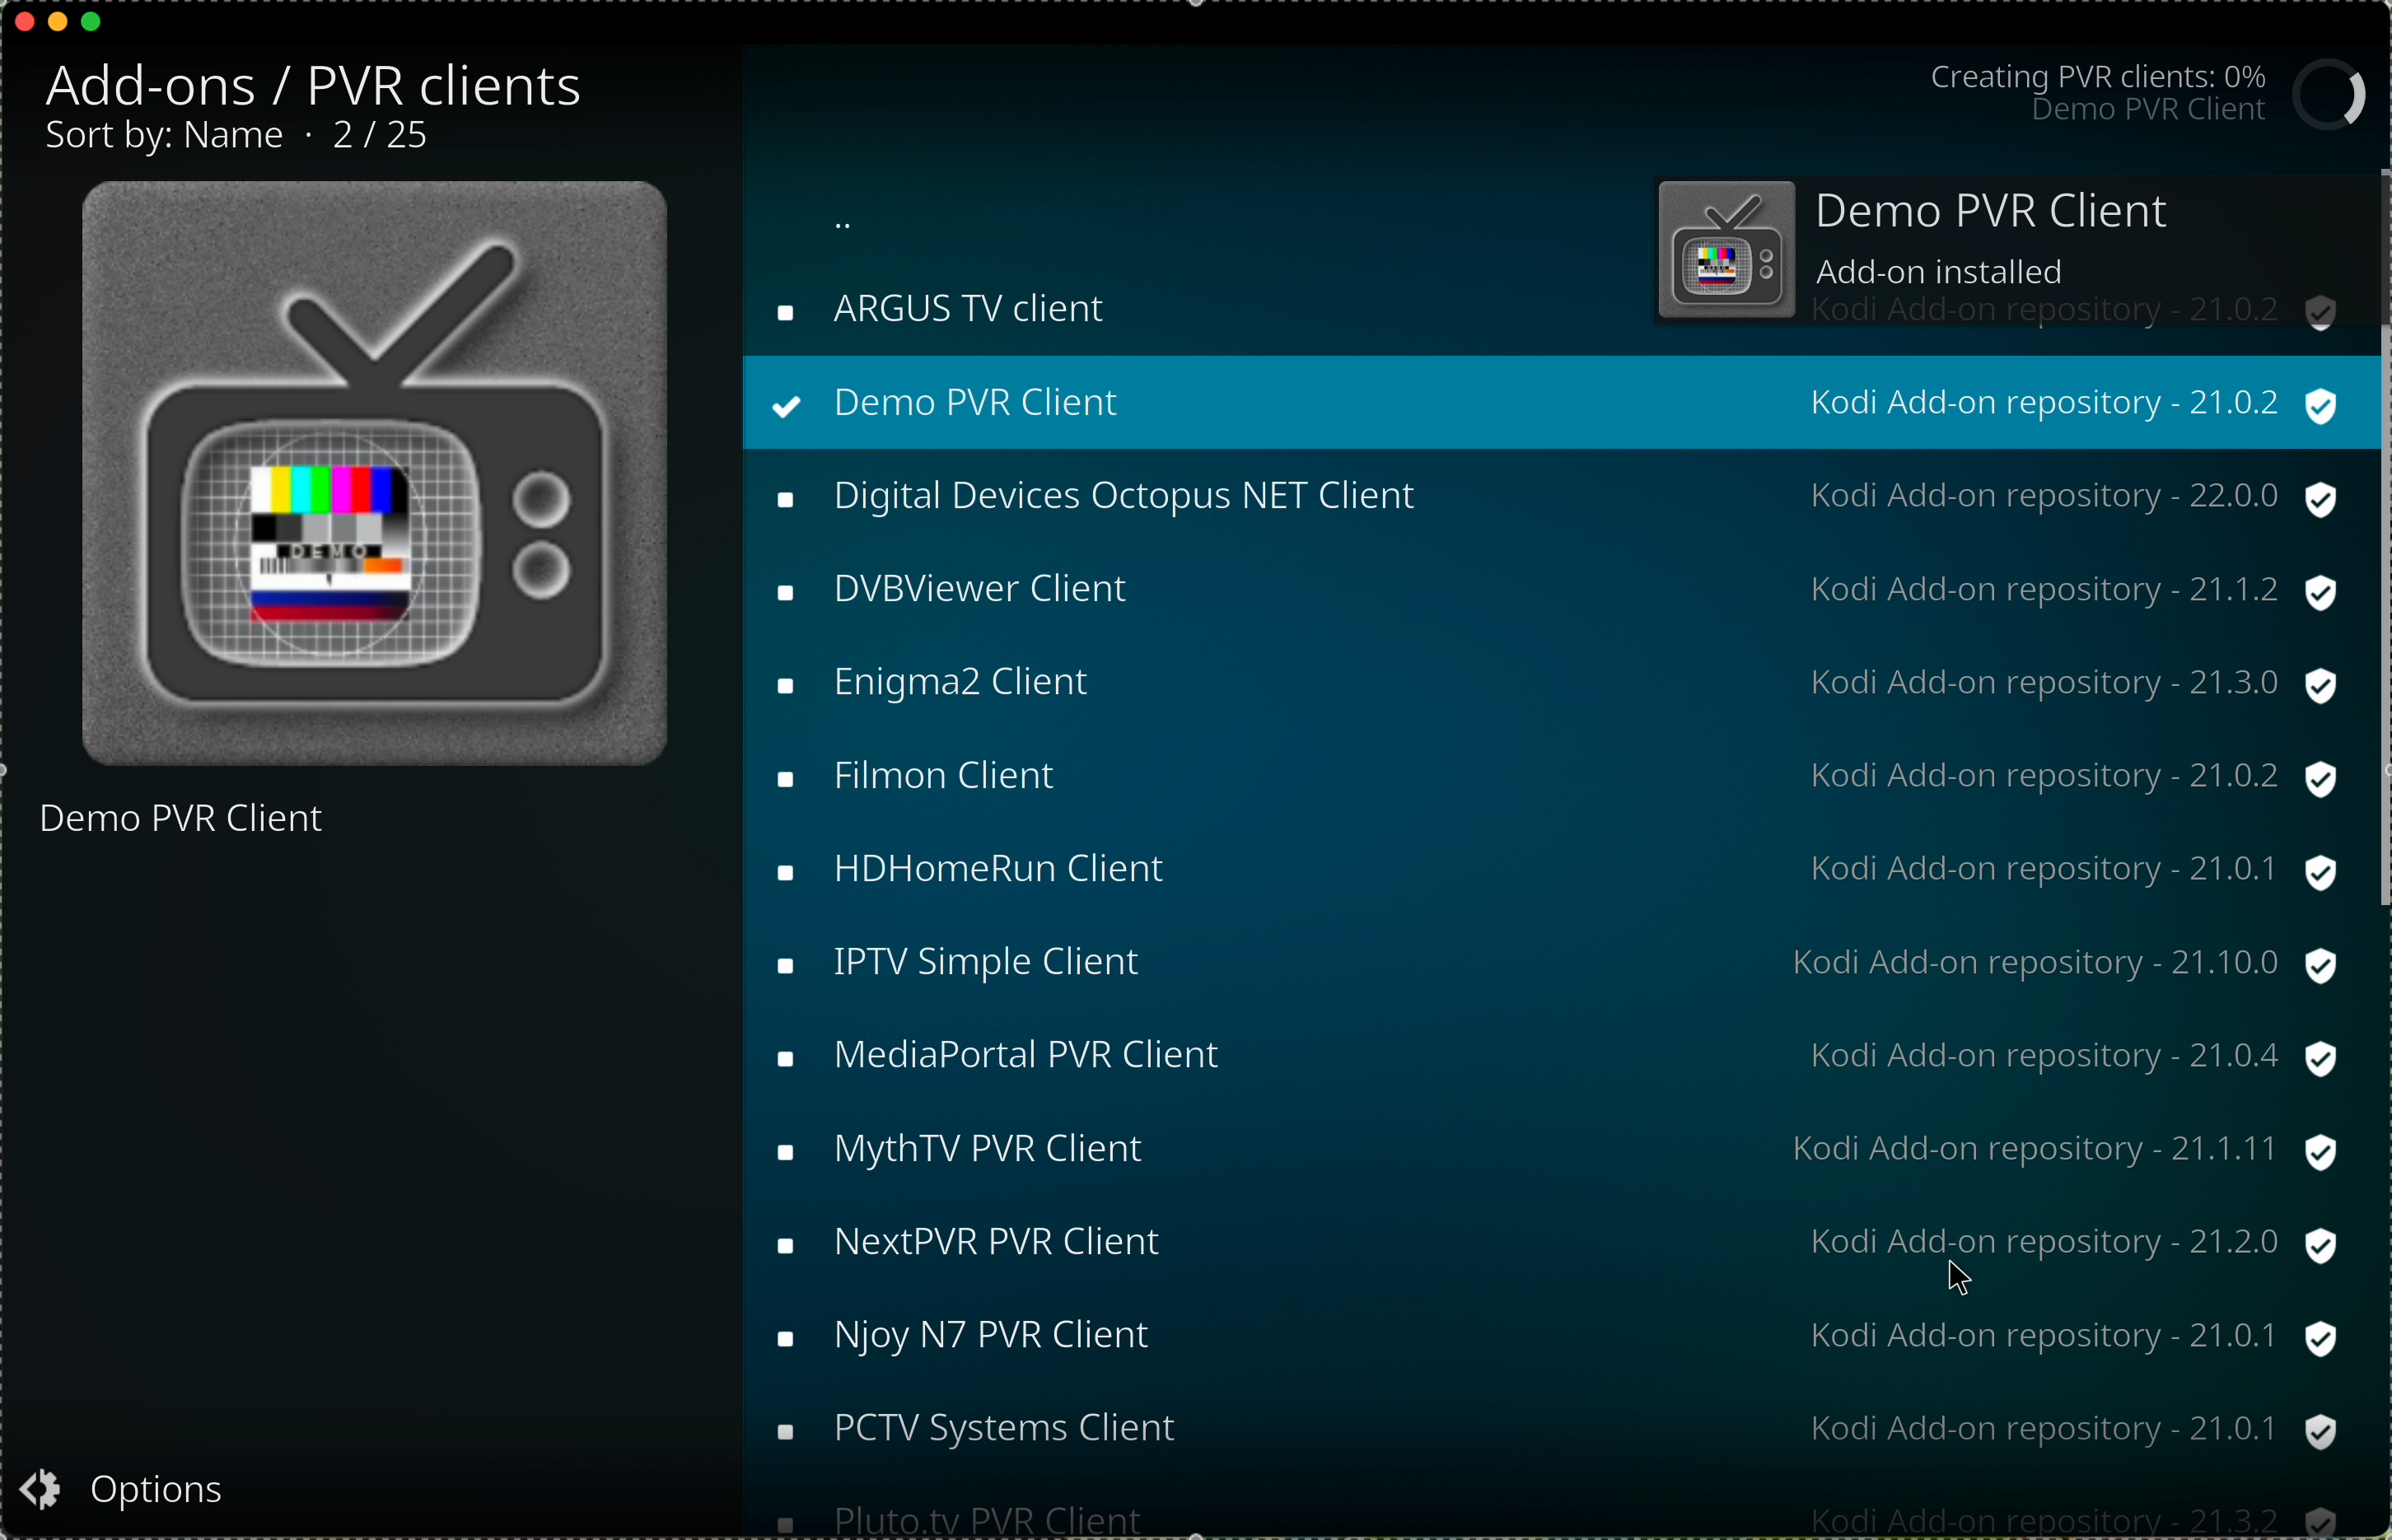 The image size is (2392, 1540). What do you see at coordinates (1550, 1245) in the screenshot?
I see `` at bounding box center [1550, 1245].